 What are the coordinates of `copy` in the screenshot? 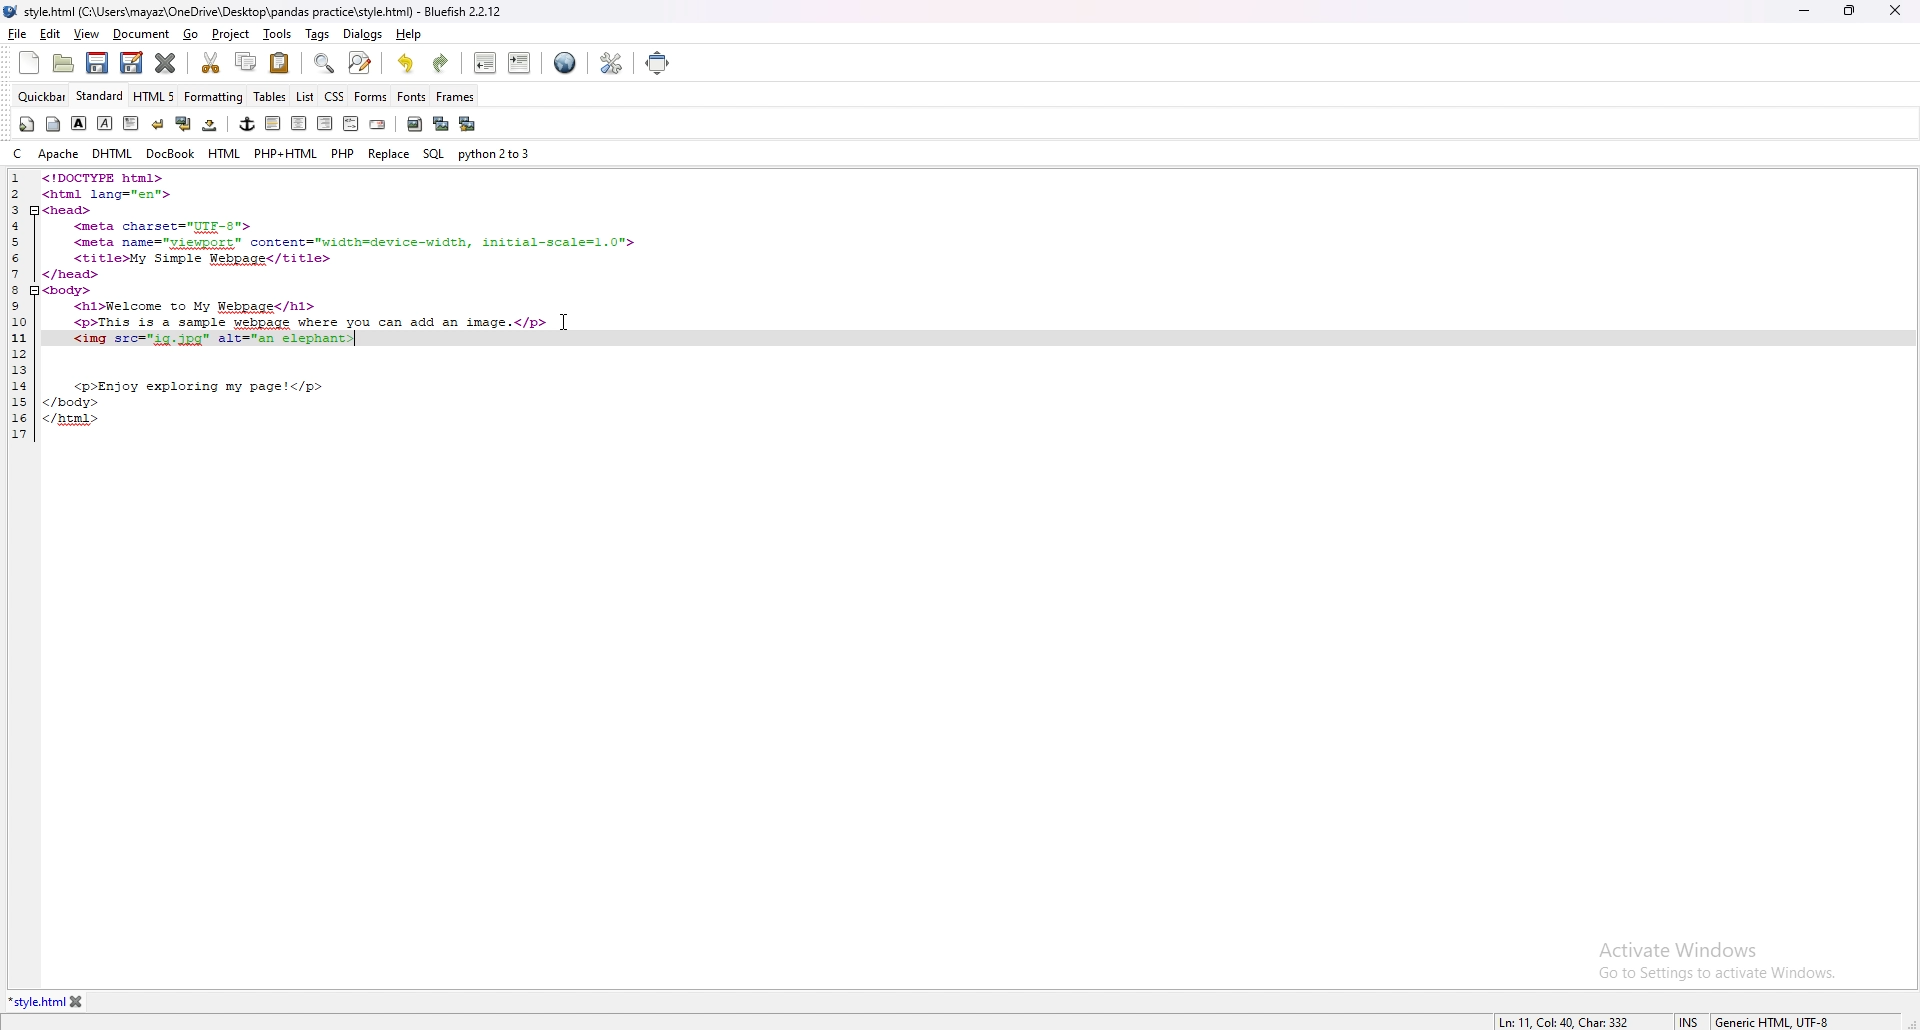 It's located at (245, 62).